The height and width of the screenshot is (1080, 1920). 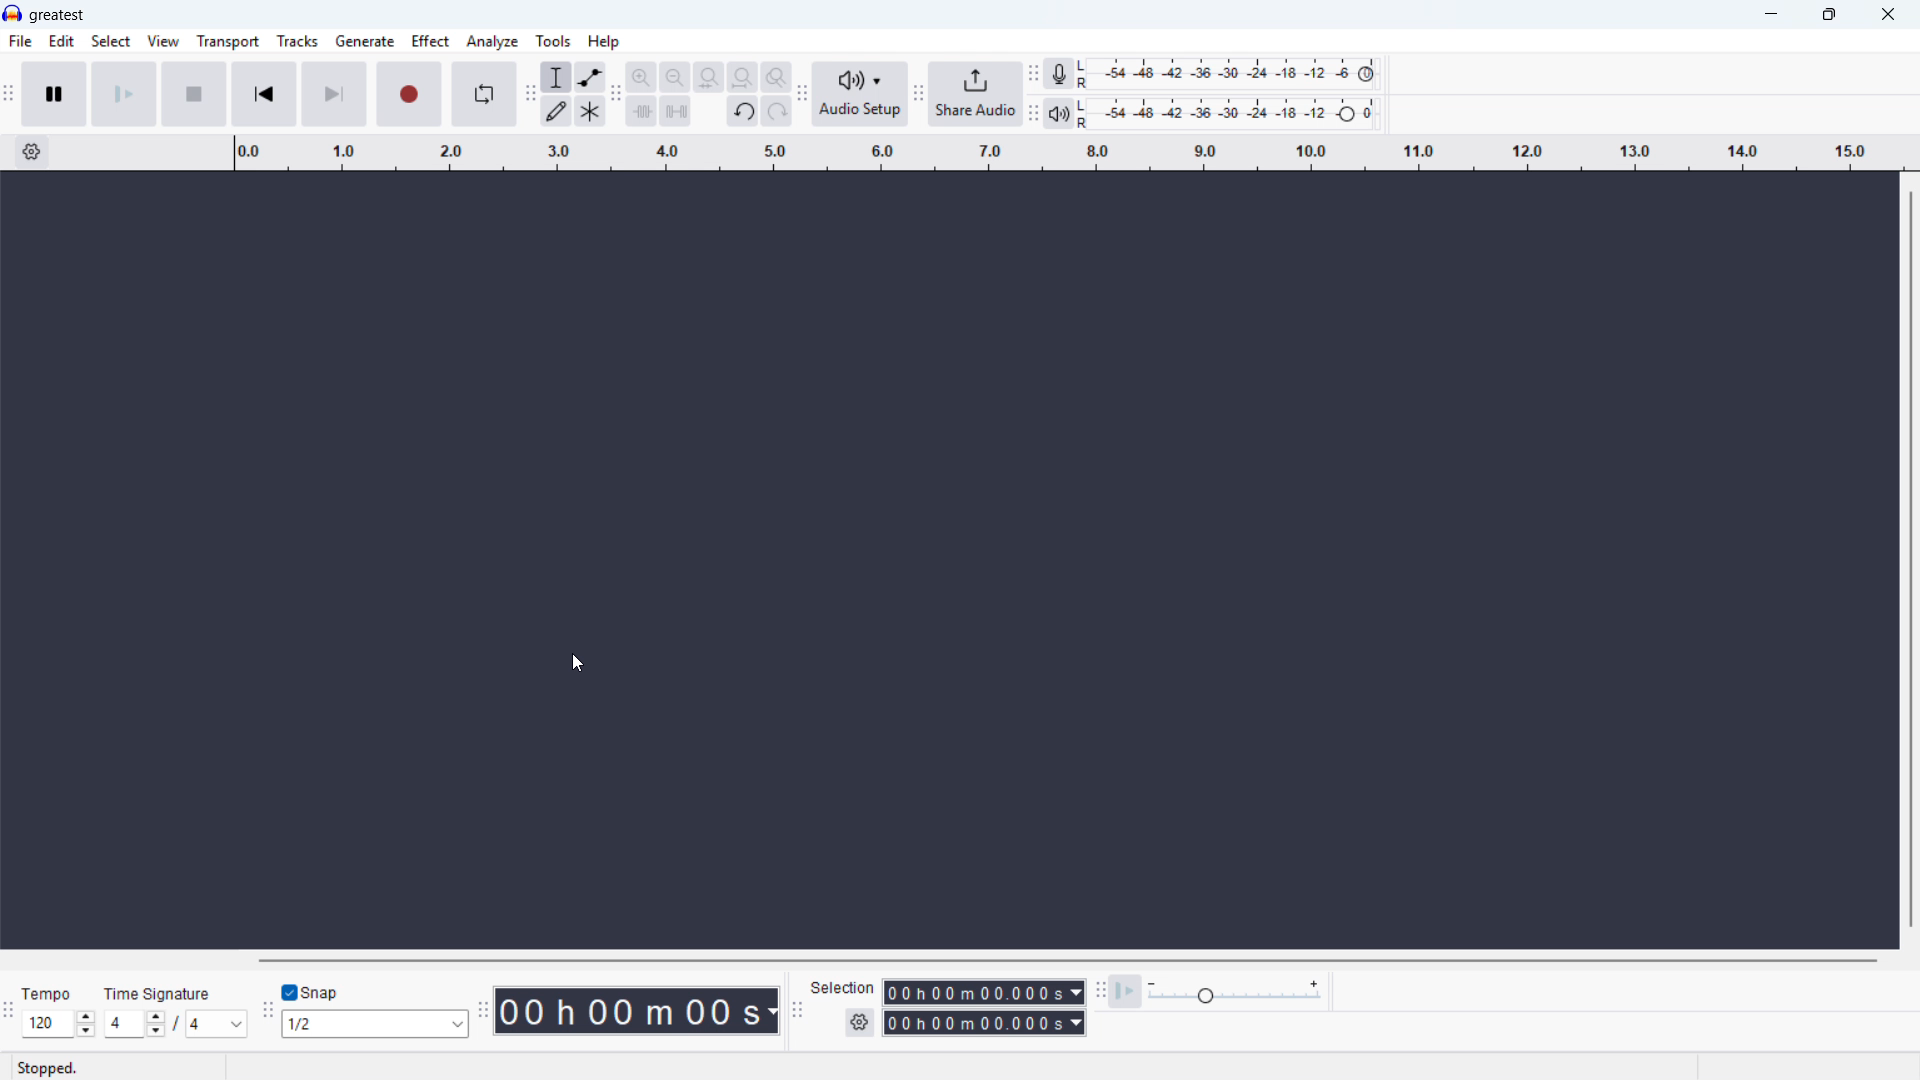 What do you see at coordinates (1234, 112) in the screenshot?
I see `Playback level ` at bounding box center [1234, 112].